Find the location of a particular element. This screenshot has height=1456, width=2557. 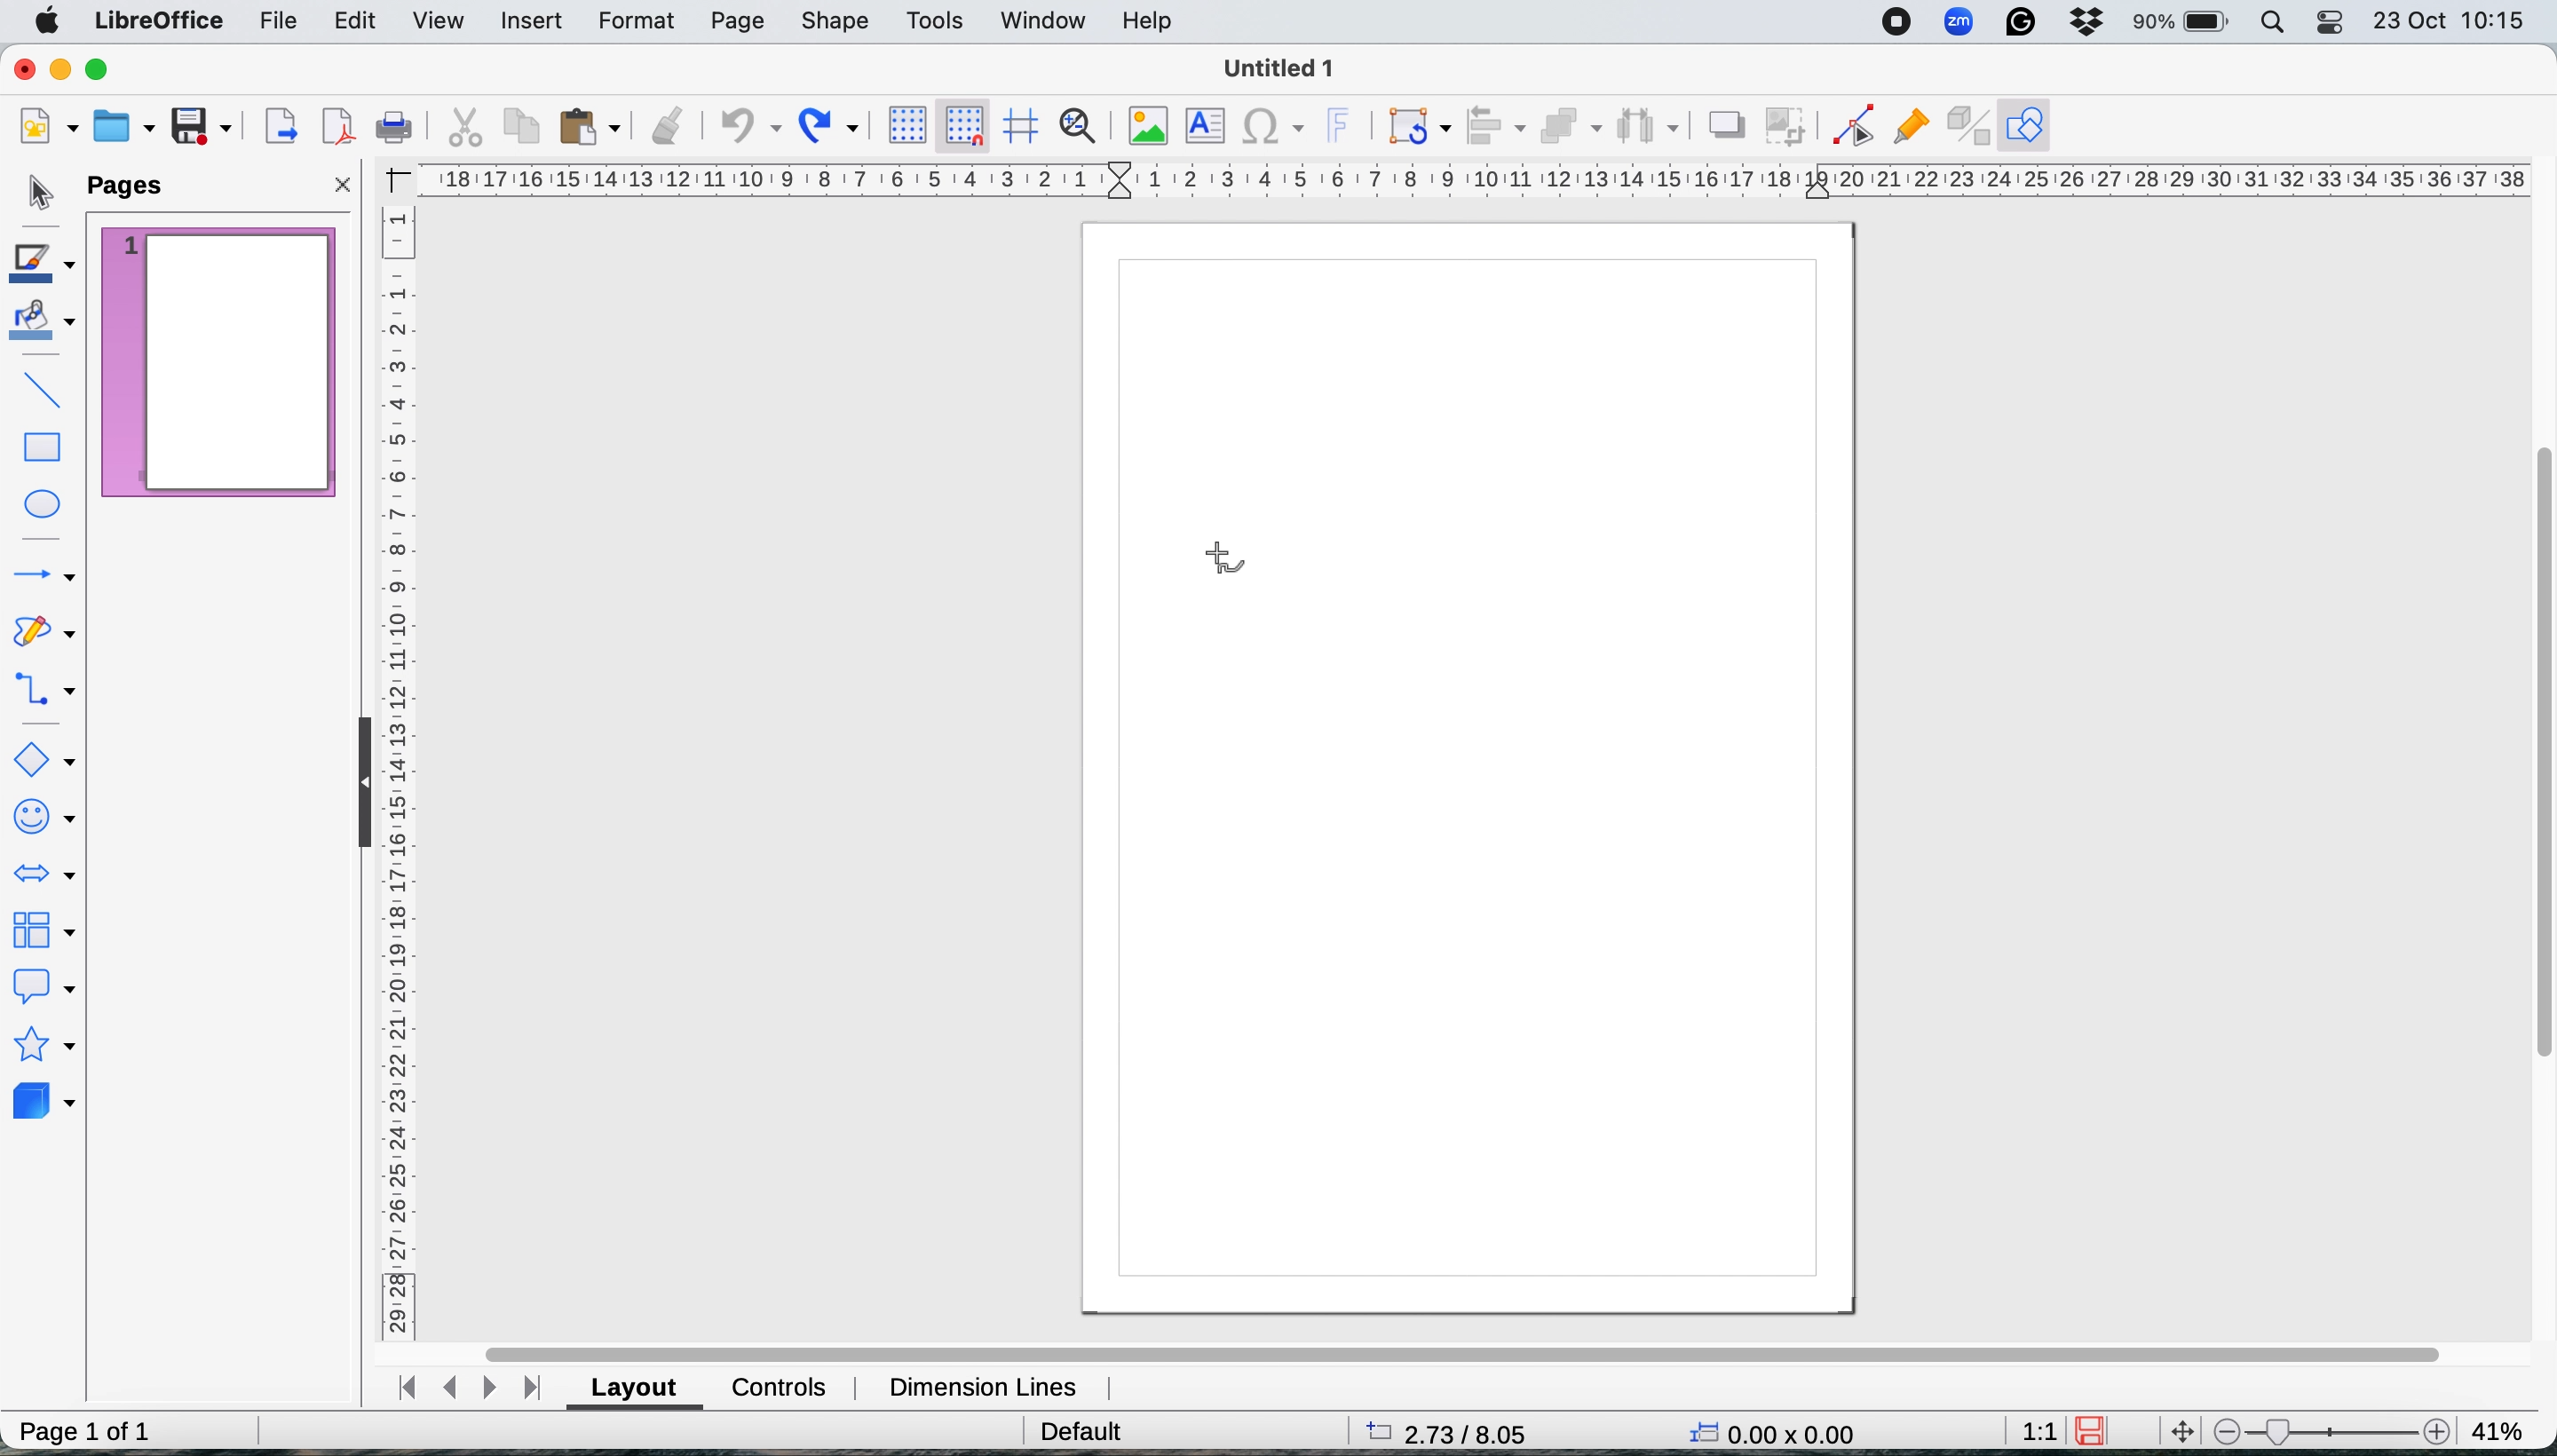

collapse is located at coordinates (354, 794).